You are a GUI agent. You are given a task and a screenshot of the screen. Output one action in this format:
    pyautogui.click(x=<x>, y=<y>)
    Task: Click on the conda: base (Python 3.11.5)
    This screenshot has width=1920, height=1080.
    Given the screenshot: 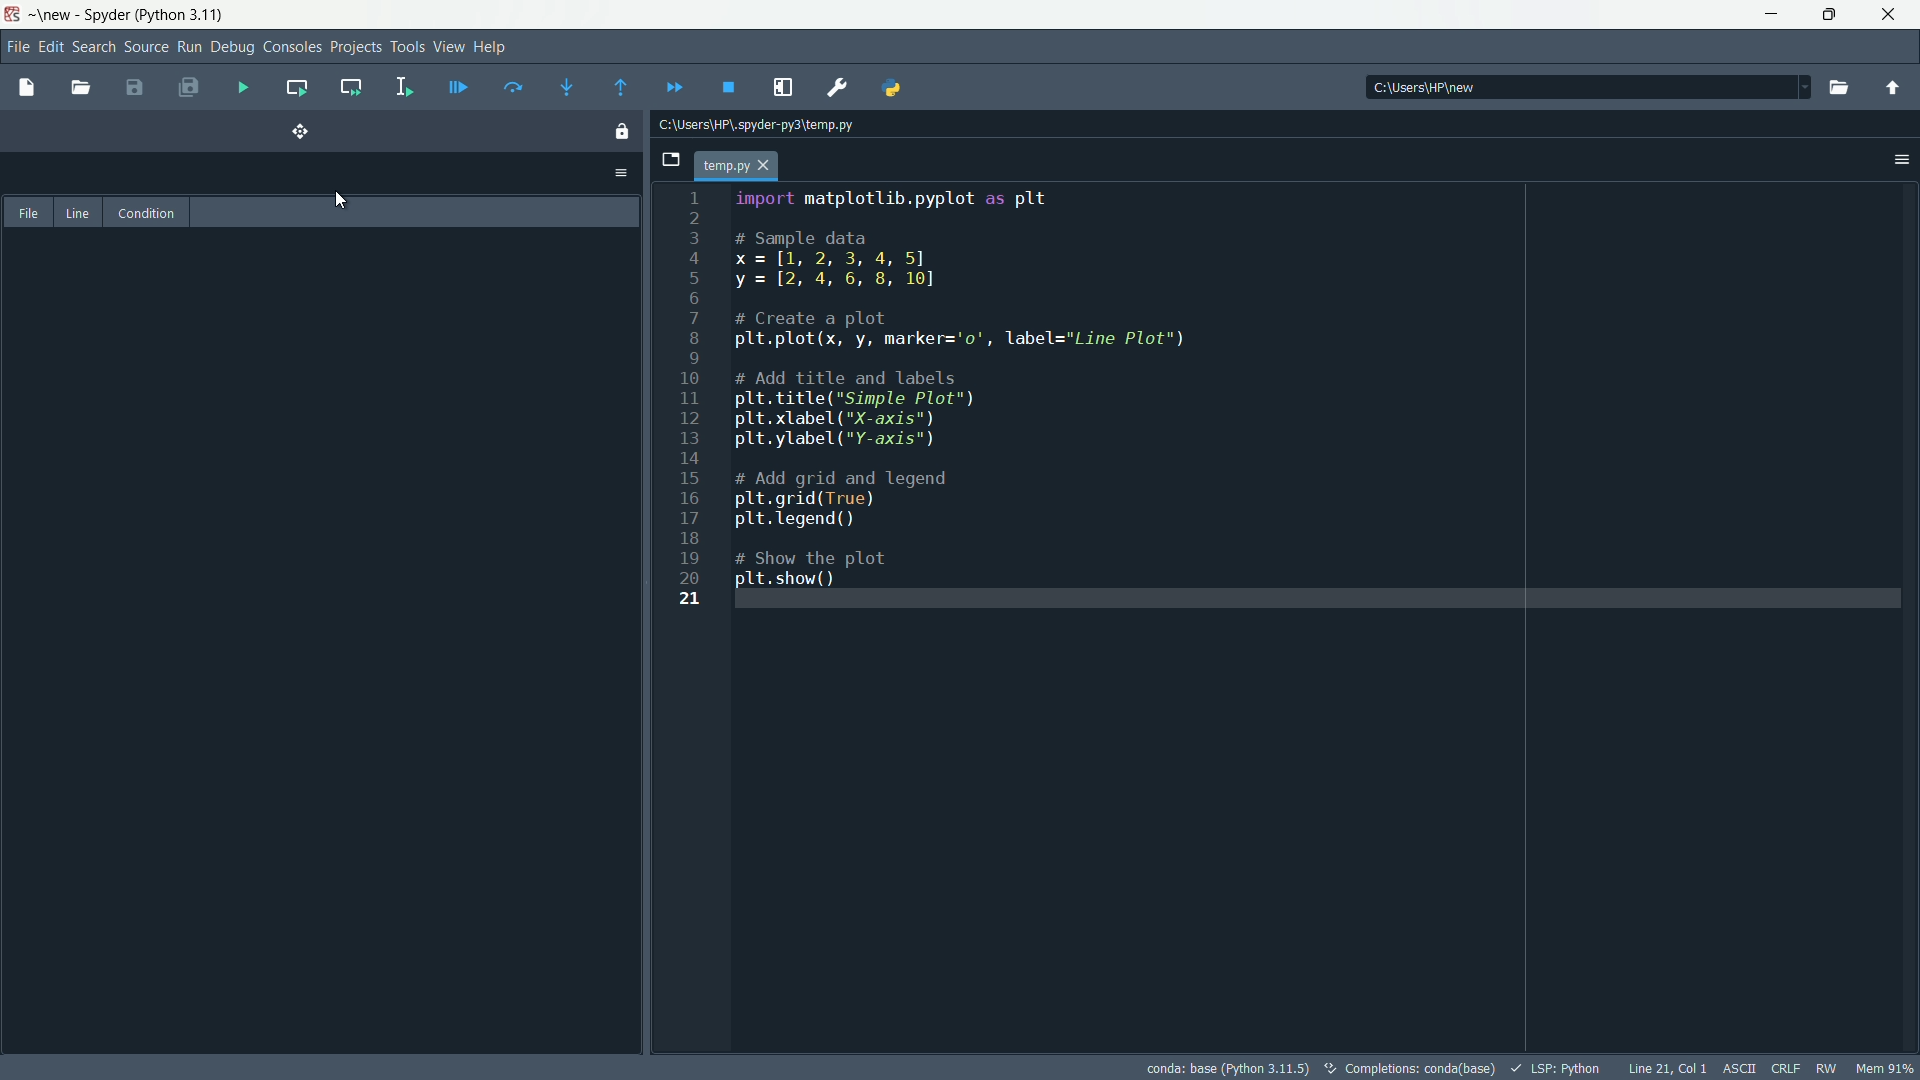 What is the action you would take?
    pyautogui.click(x=1228, y=1066)
    